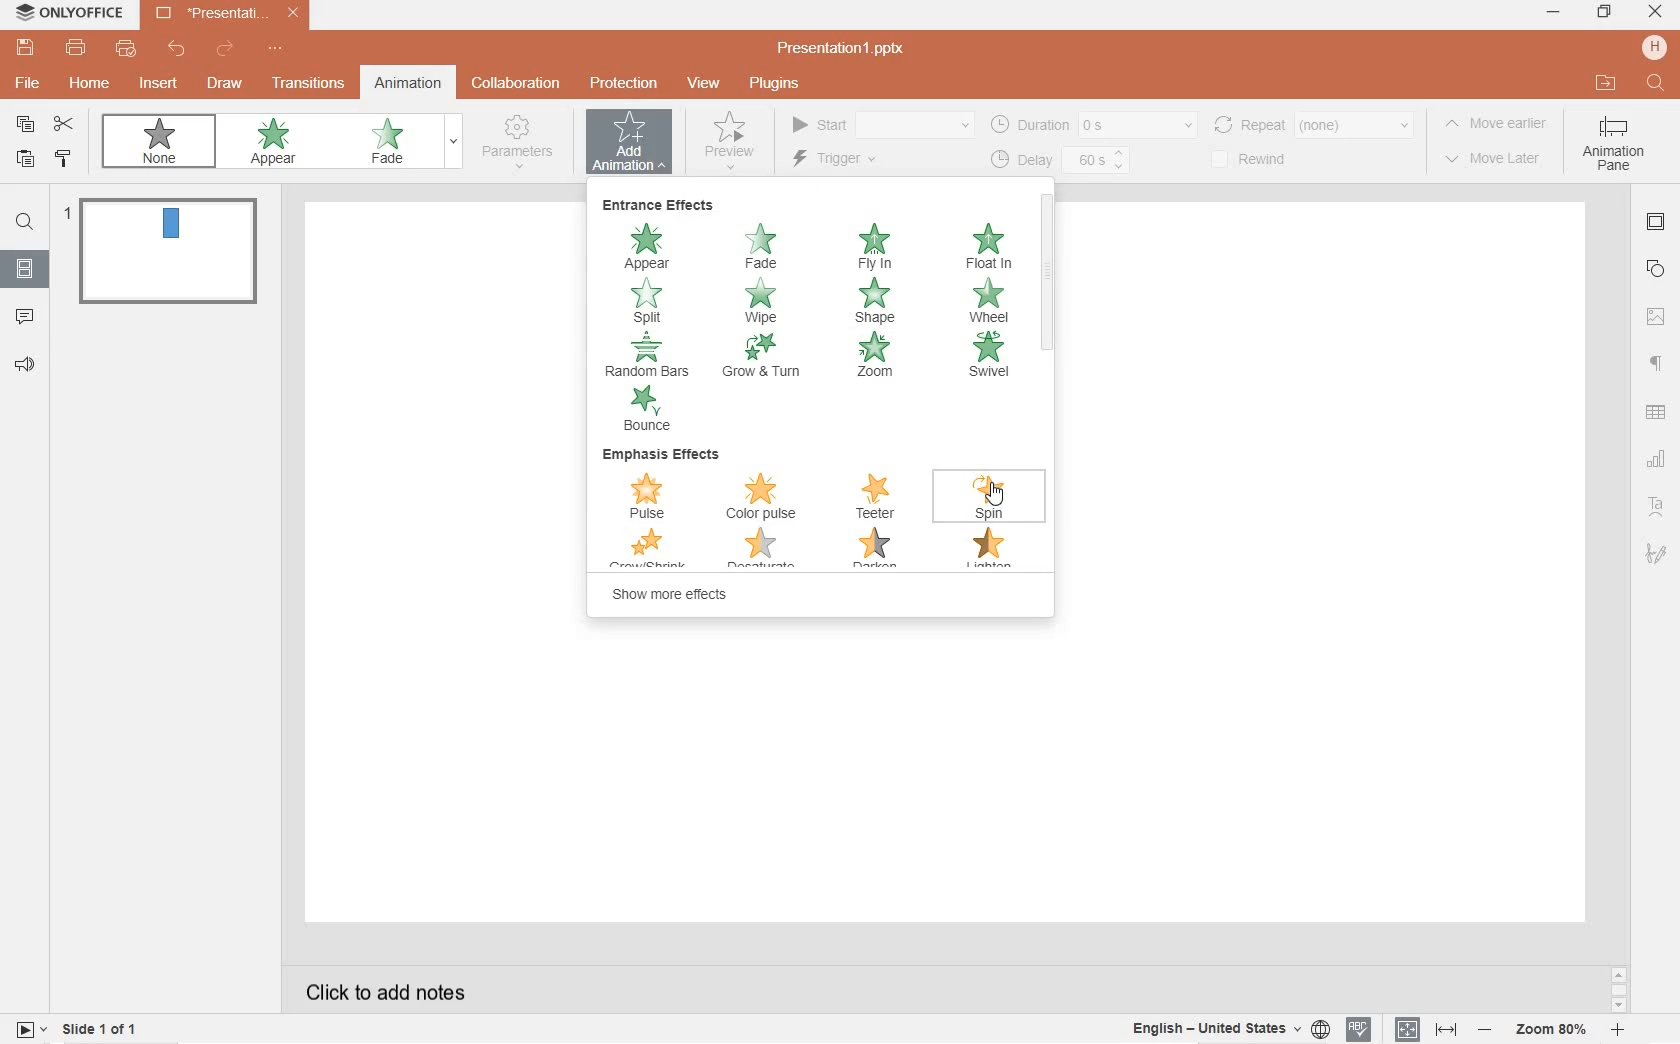 Image resolution: width=1680 pixels, height=1044 pixels. What do you see at coordinates (102, 1032) in the screenshot?
I see `slide 1 of 1` at bounding box center [102, 1032].